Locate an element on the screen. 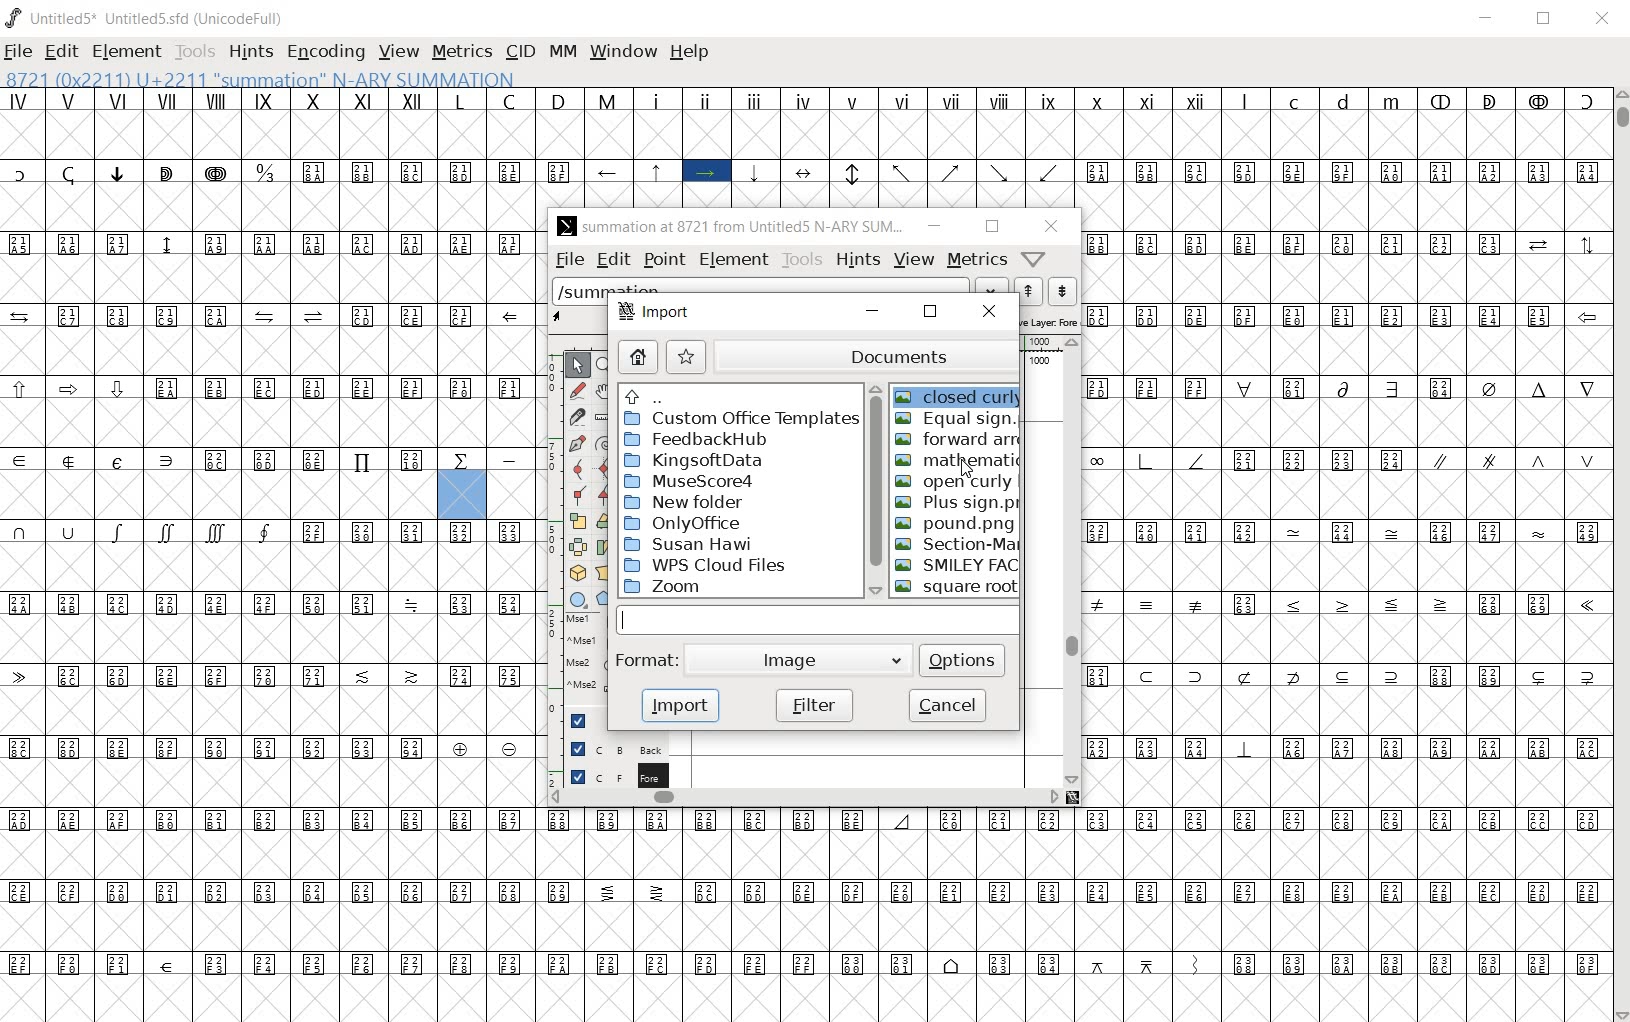  point is located at coordinates (663, 260).